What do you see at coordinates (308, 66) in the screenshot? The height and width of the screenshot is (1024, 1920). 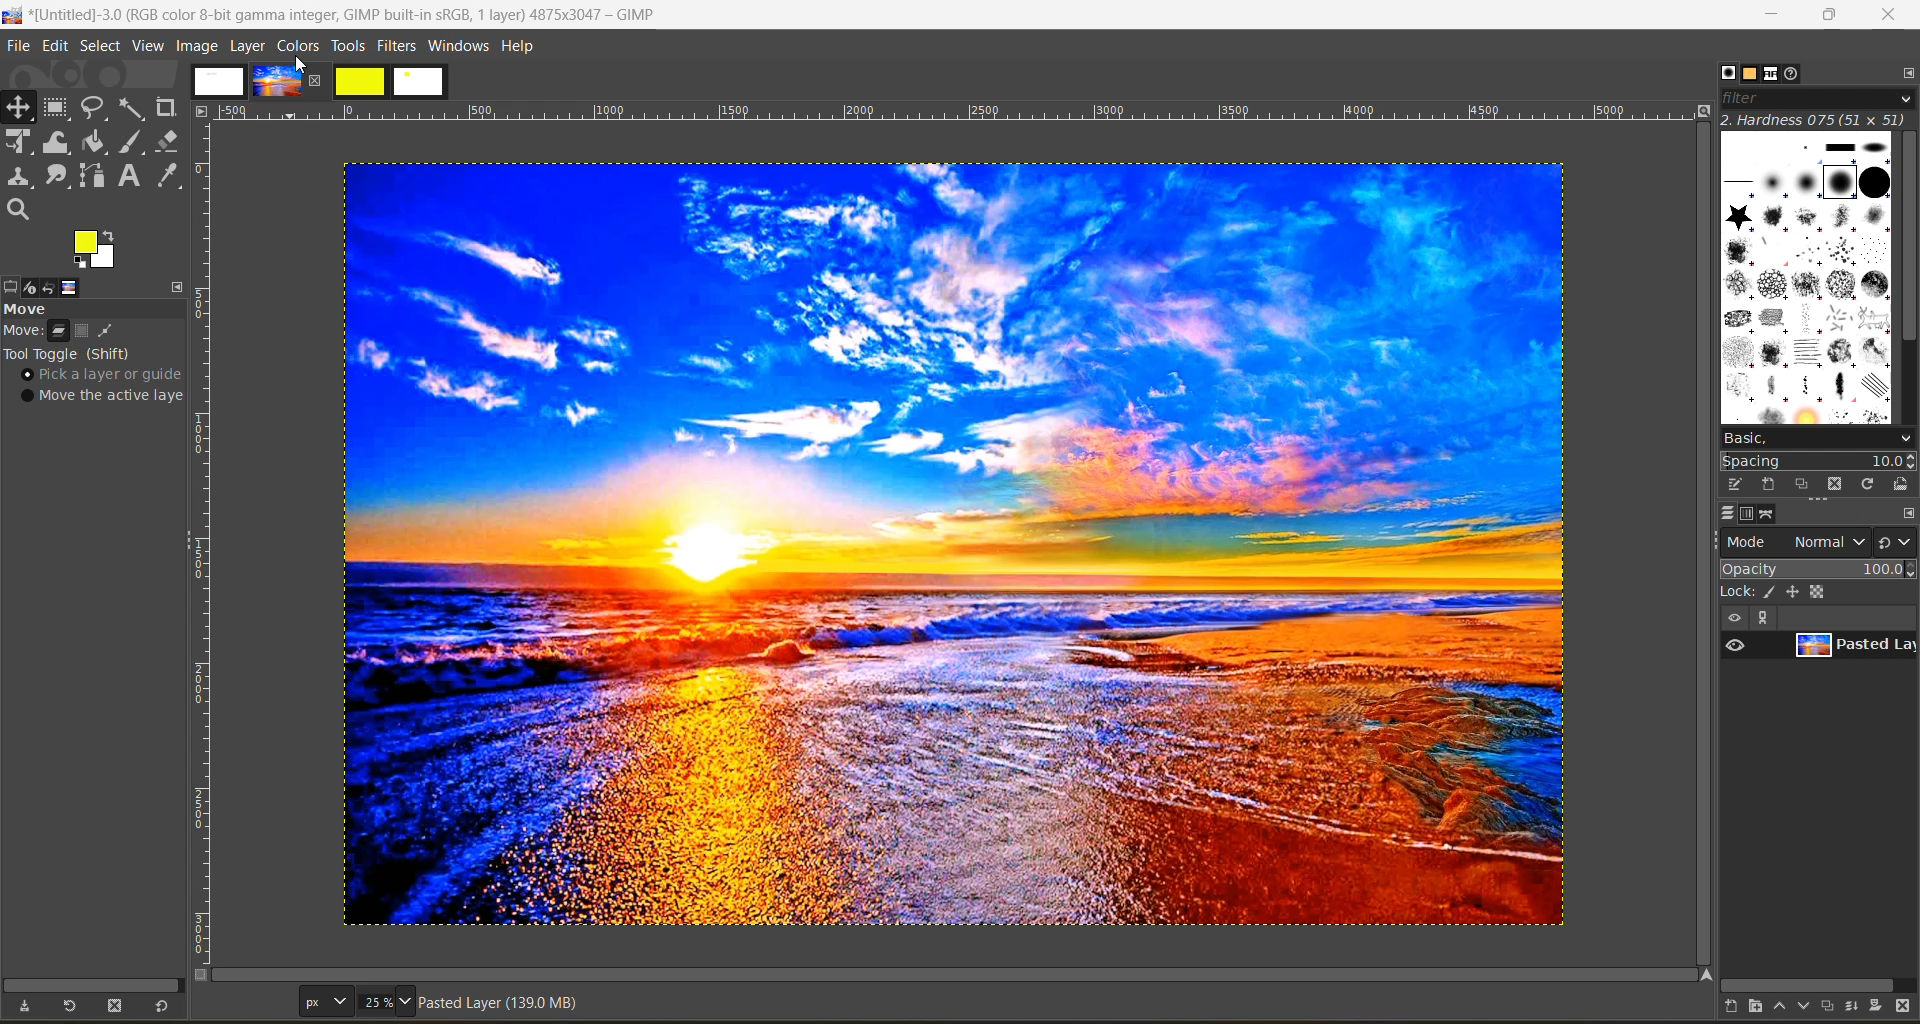 I see `cursor` at bounding box center [308, 66].